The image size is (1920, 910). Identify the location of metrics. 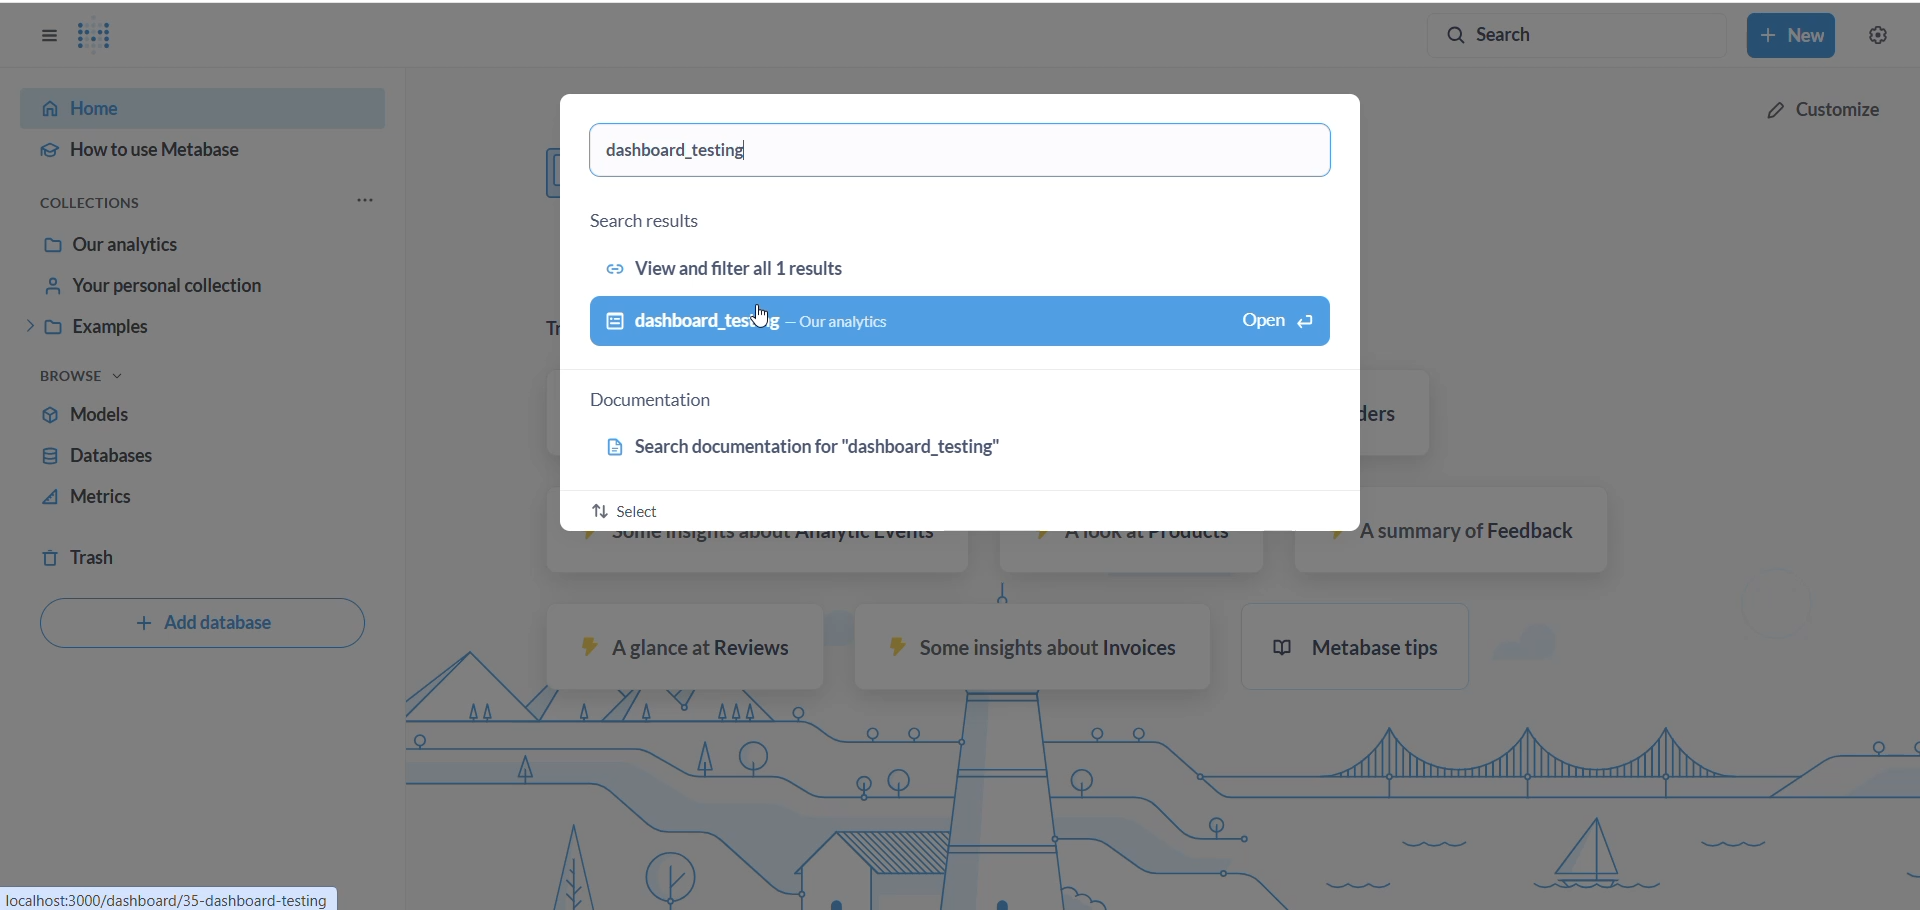
(169, 497).